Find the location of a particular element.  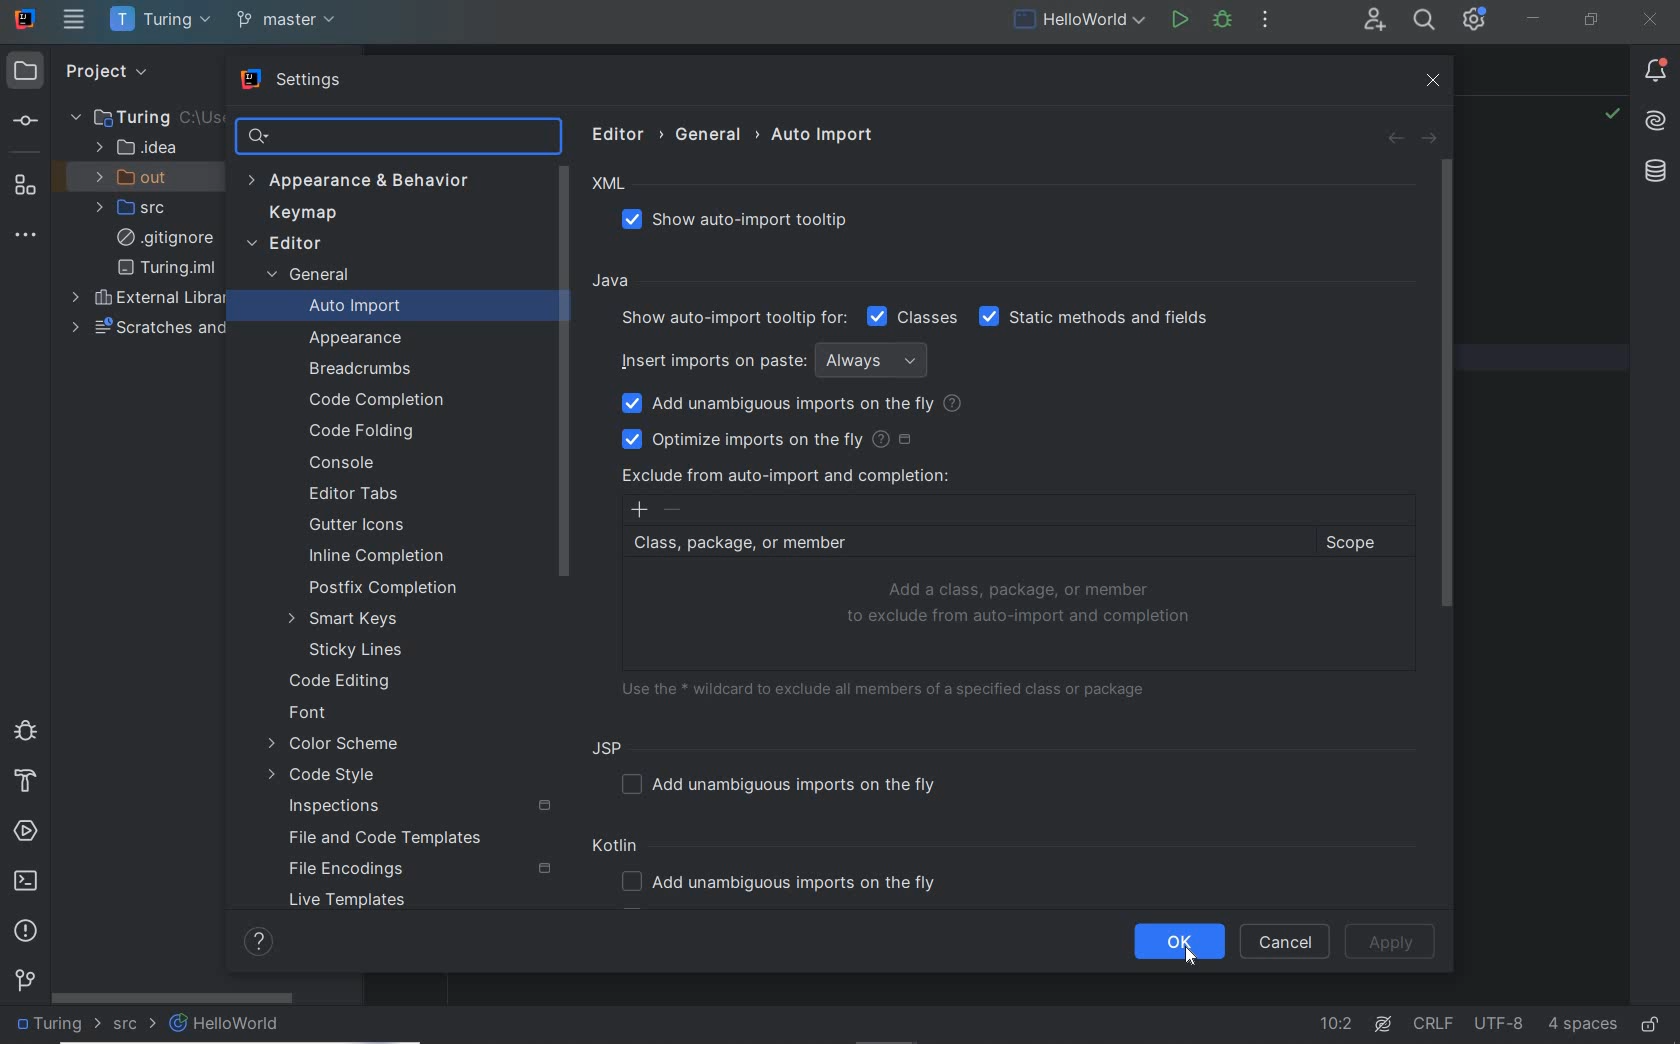

FONT is located at coordinates (309, 715).